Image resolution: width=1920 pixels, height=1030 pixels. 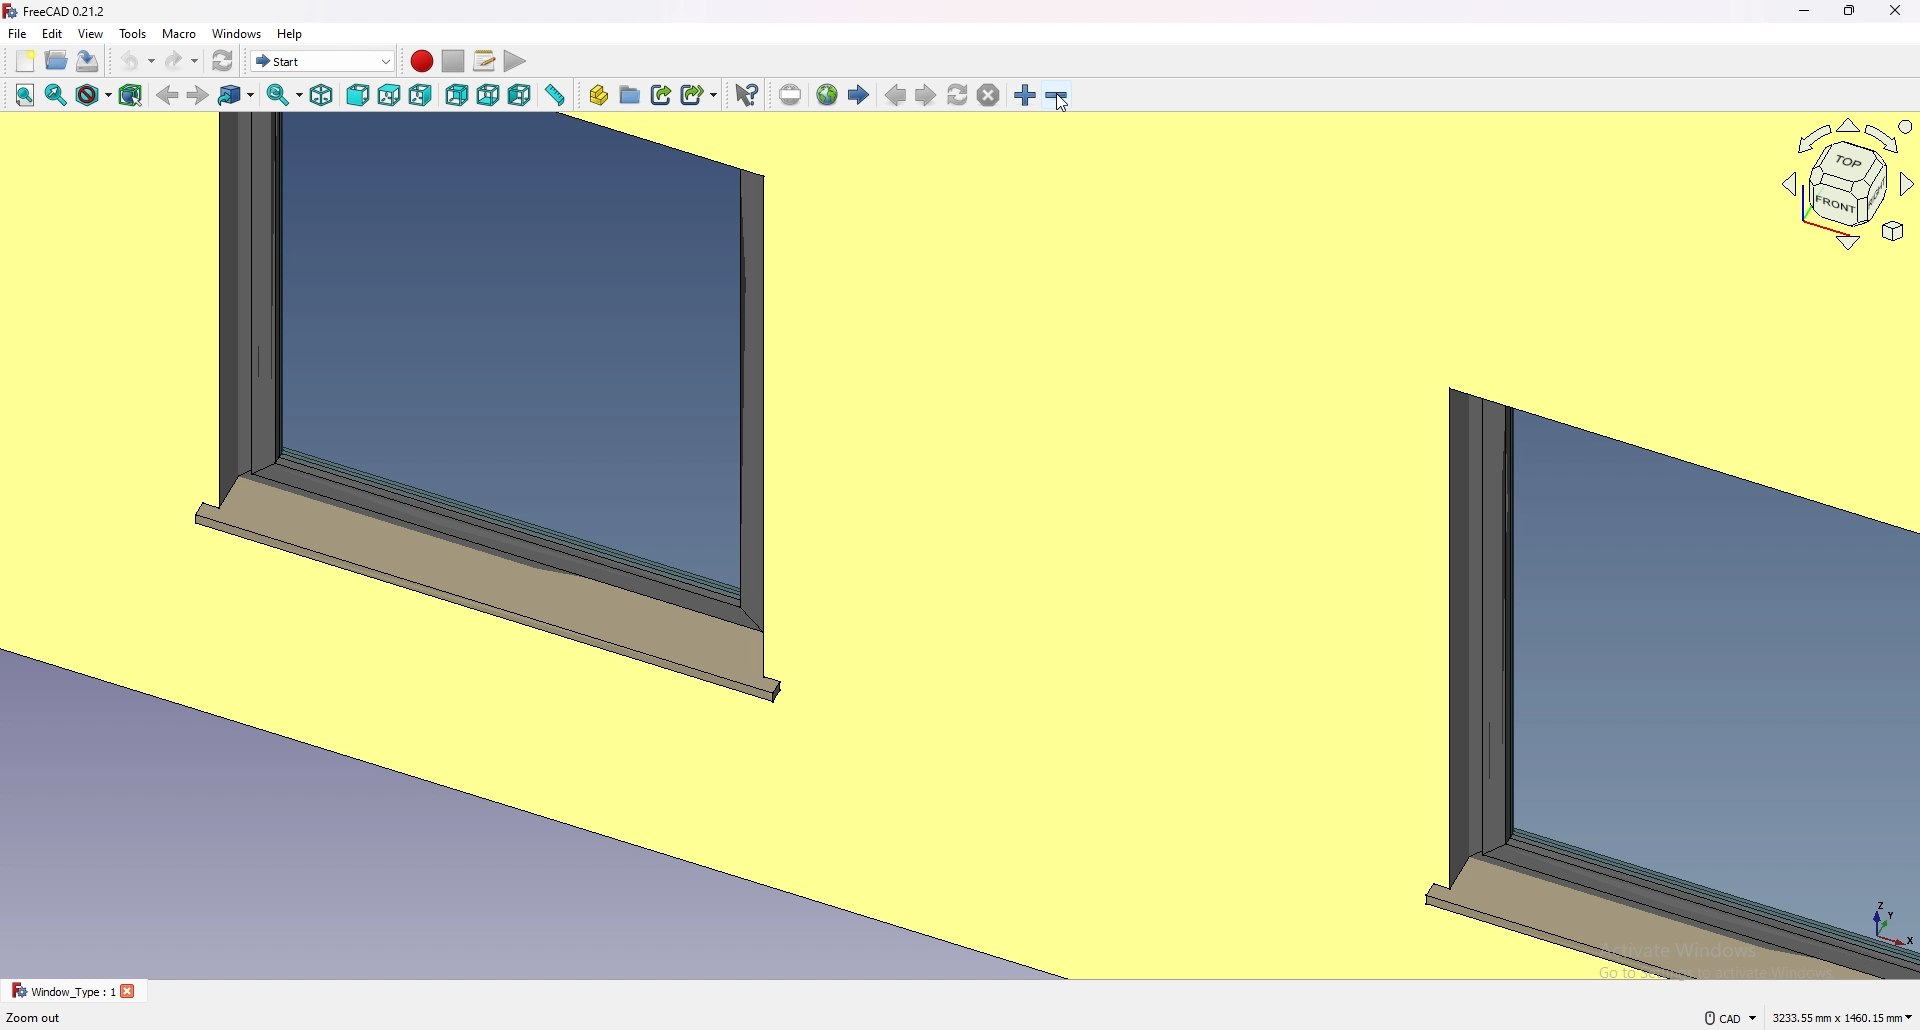 I want to click on freeCAD, so click(x=53, y=11).